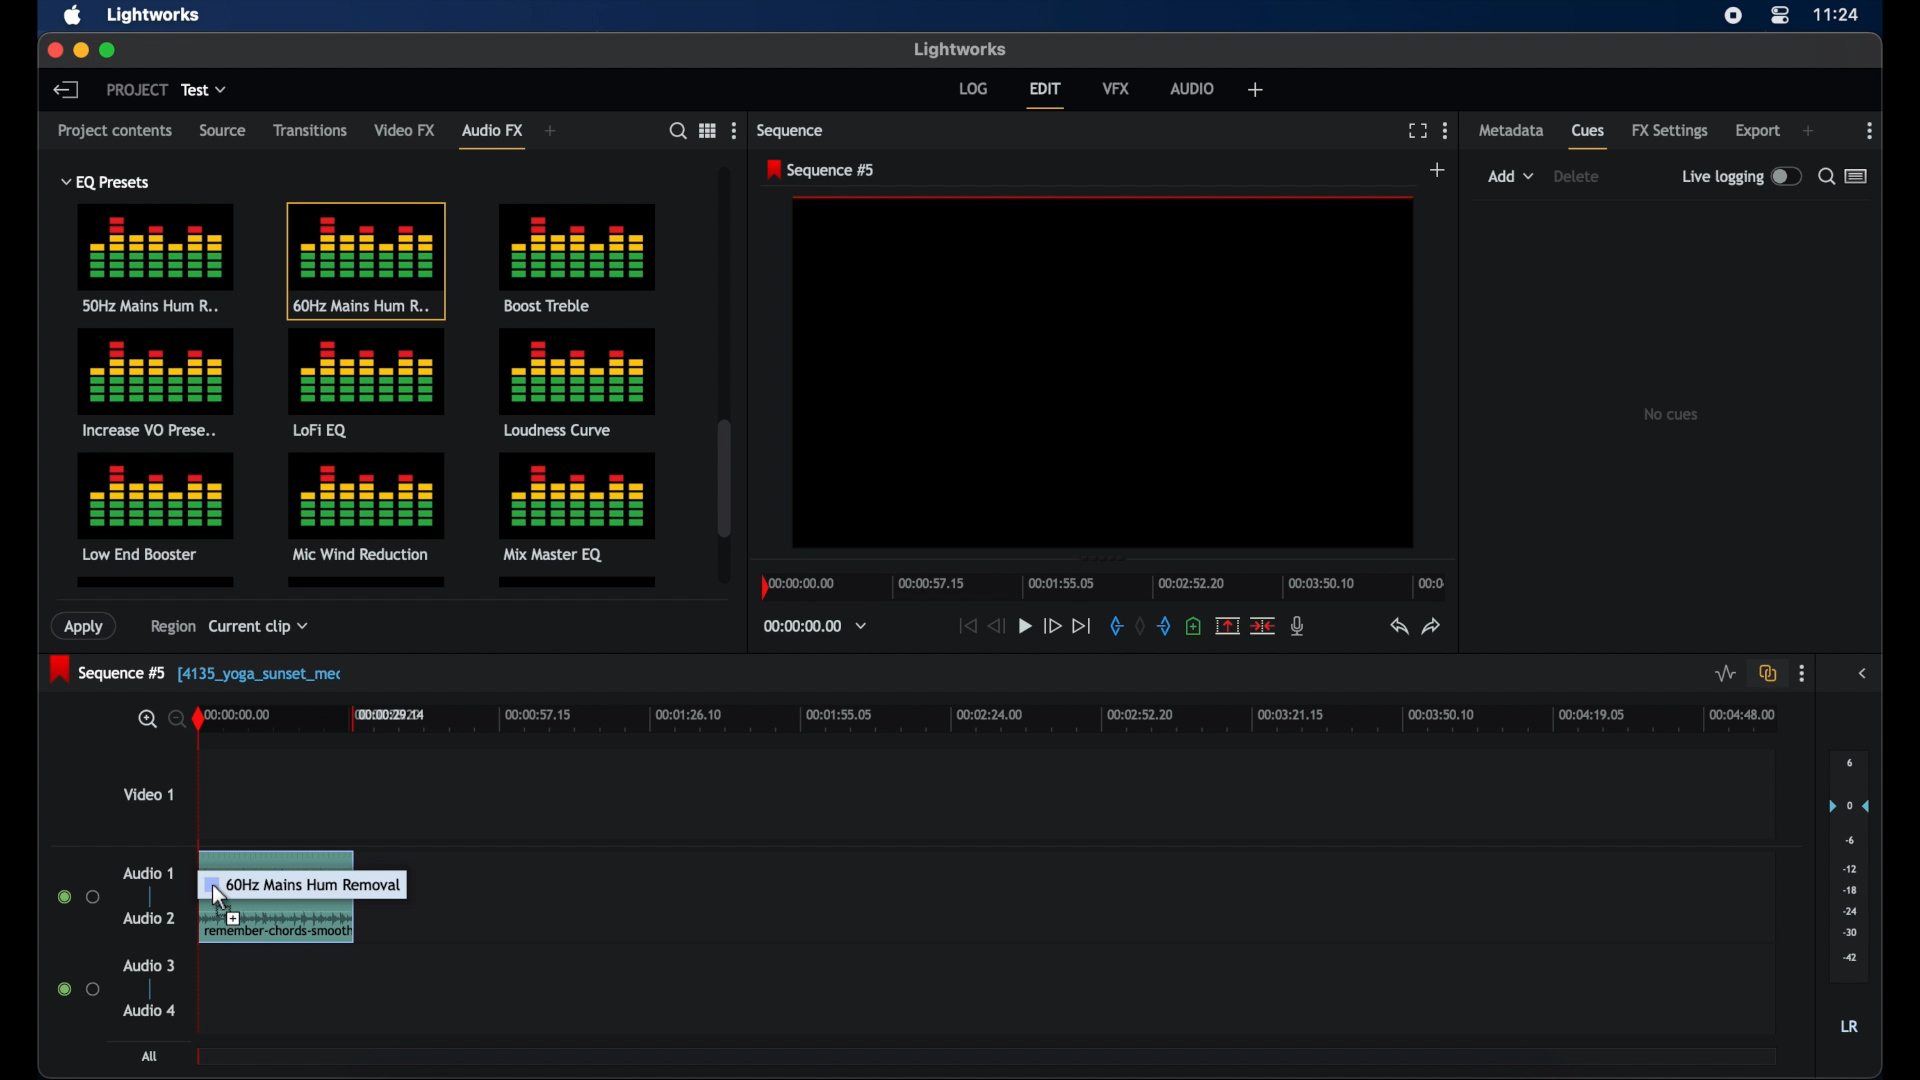 The height and width of the screenshot is (1080, 1920). I want to click on all, so click(148, 1056).